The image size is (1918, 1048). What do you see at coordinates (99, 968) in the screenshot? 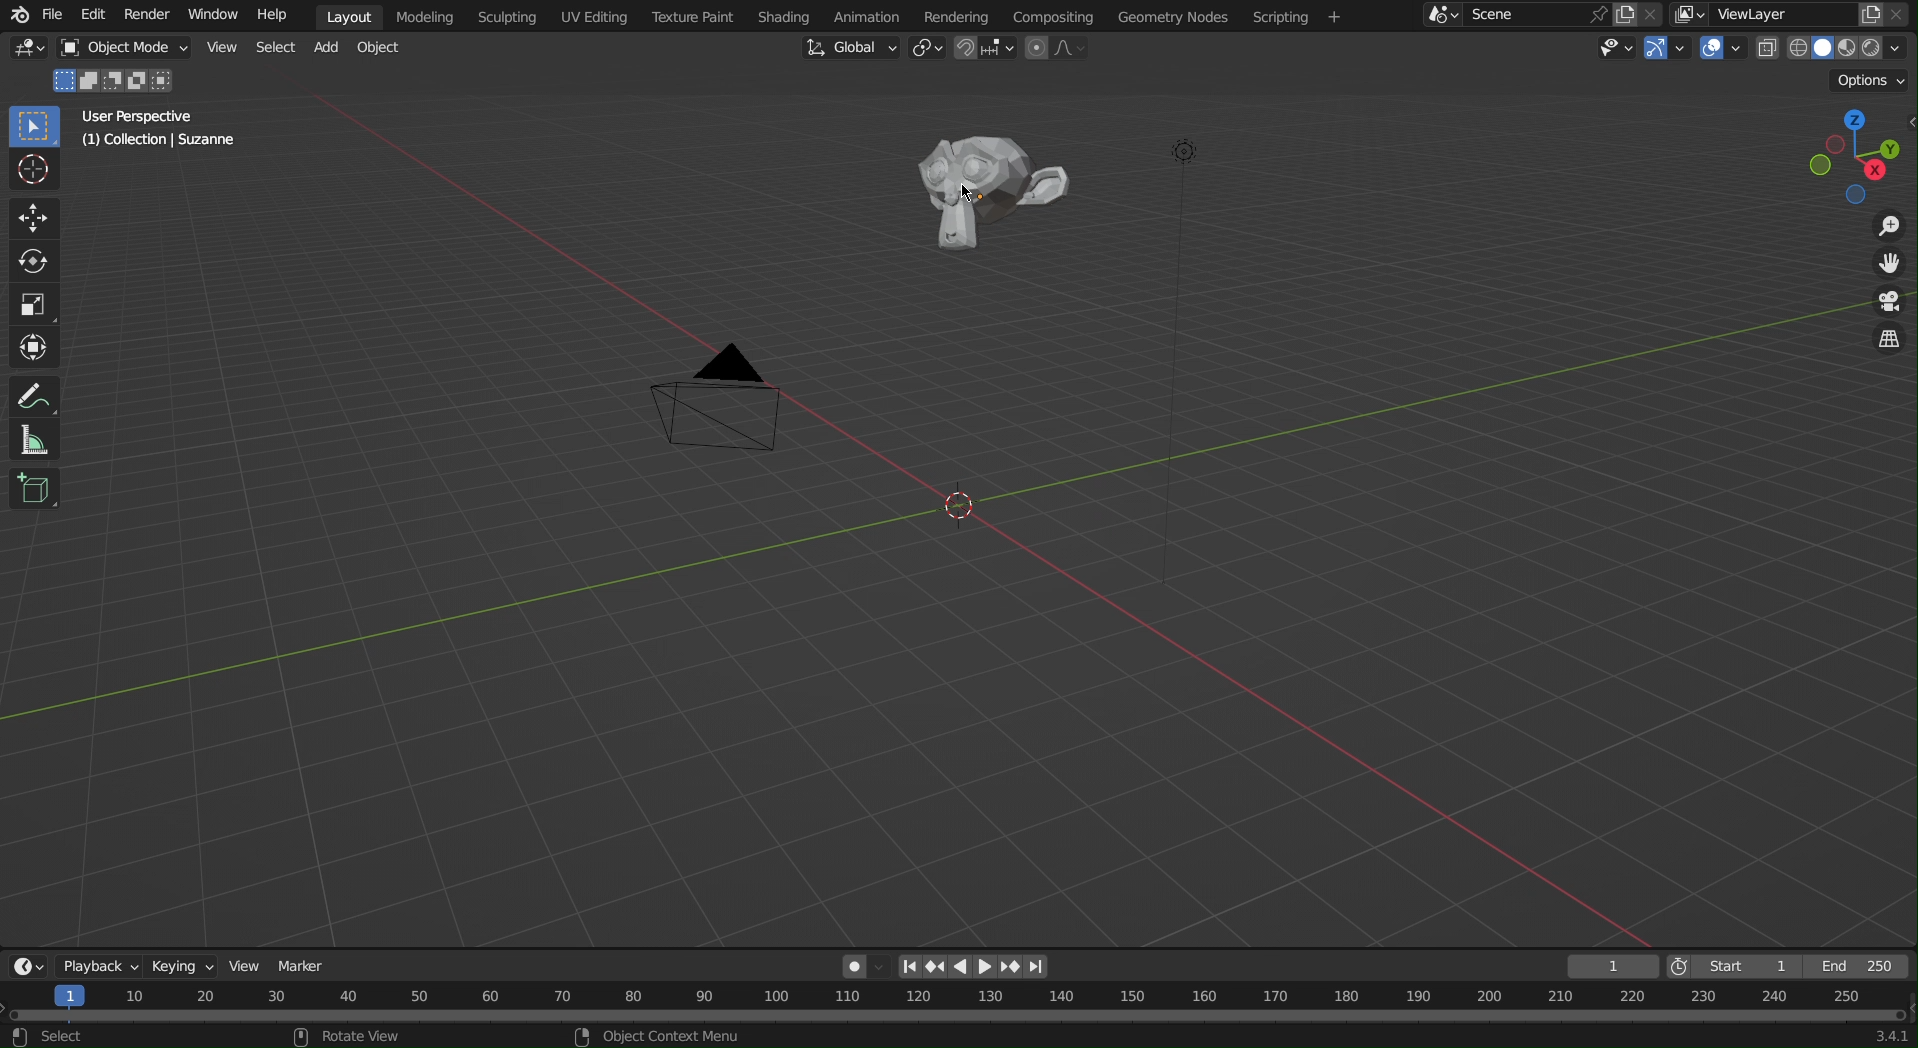
I see `Playback` at bounding box center [99, 968].